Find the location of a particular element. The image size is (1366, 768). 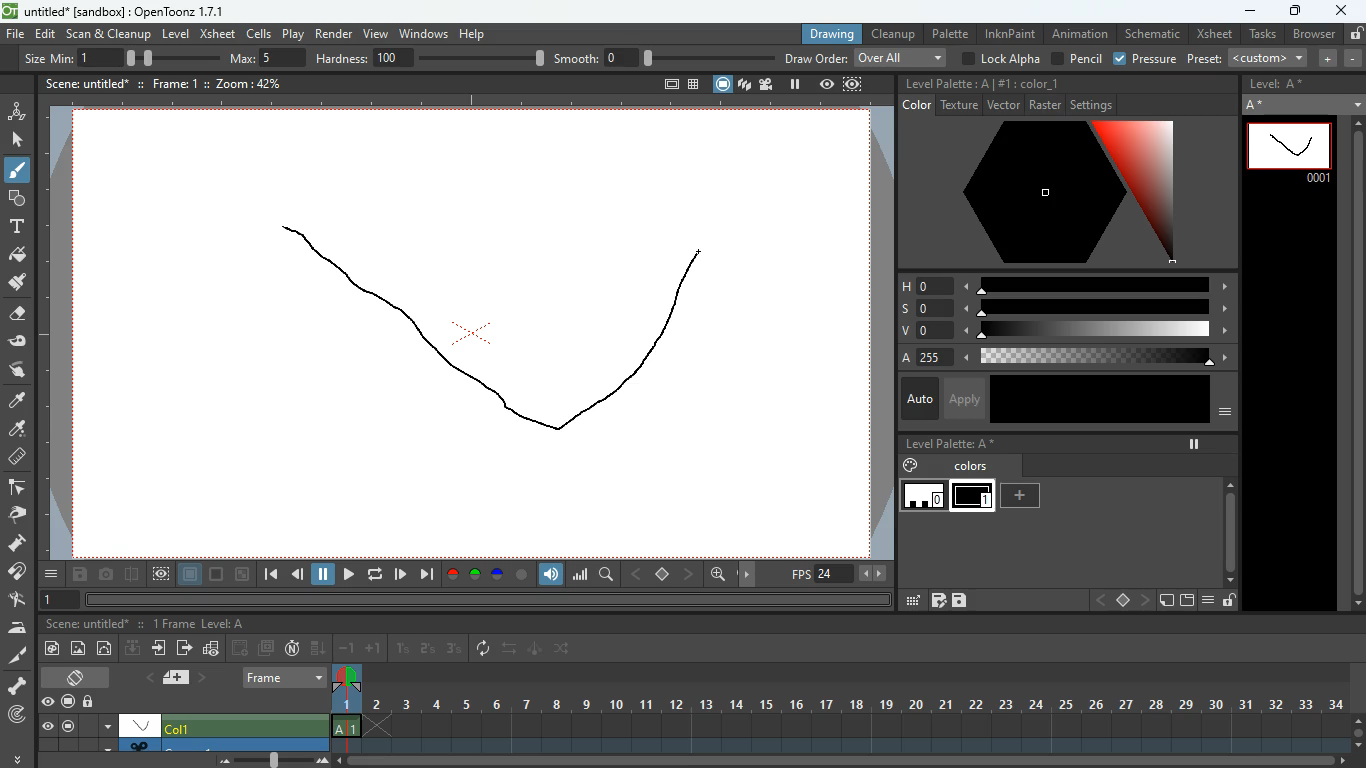

swipe is located at coordinates (15, 369).